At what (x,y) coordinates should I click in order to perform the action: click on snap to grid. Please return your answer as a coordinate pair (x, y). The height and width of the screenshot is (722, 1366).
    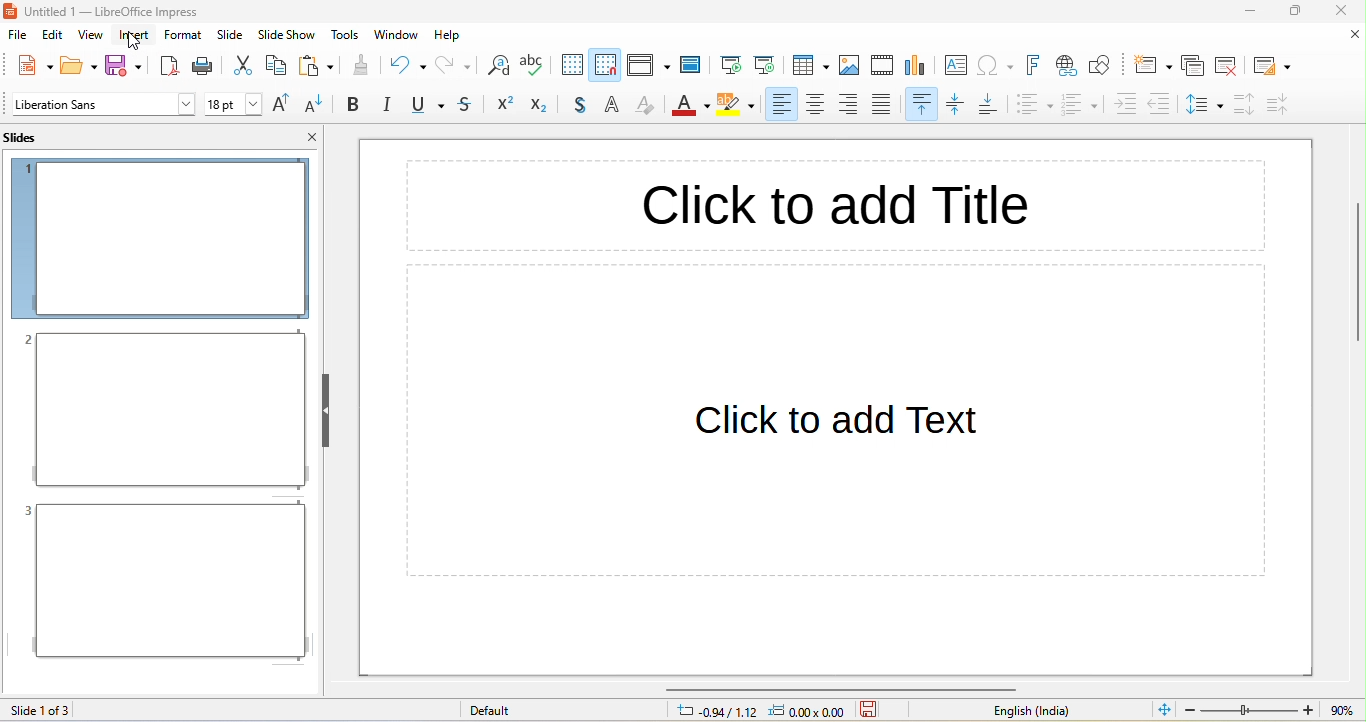
    Looking at the image, I should click on (605, 64).